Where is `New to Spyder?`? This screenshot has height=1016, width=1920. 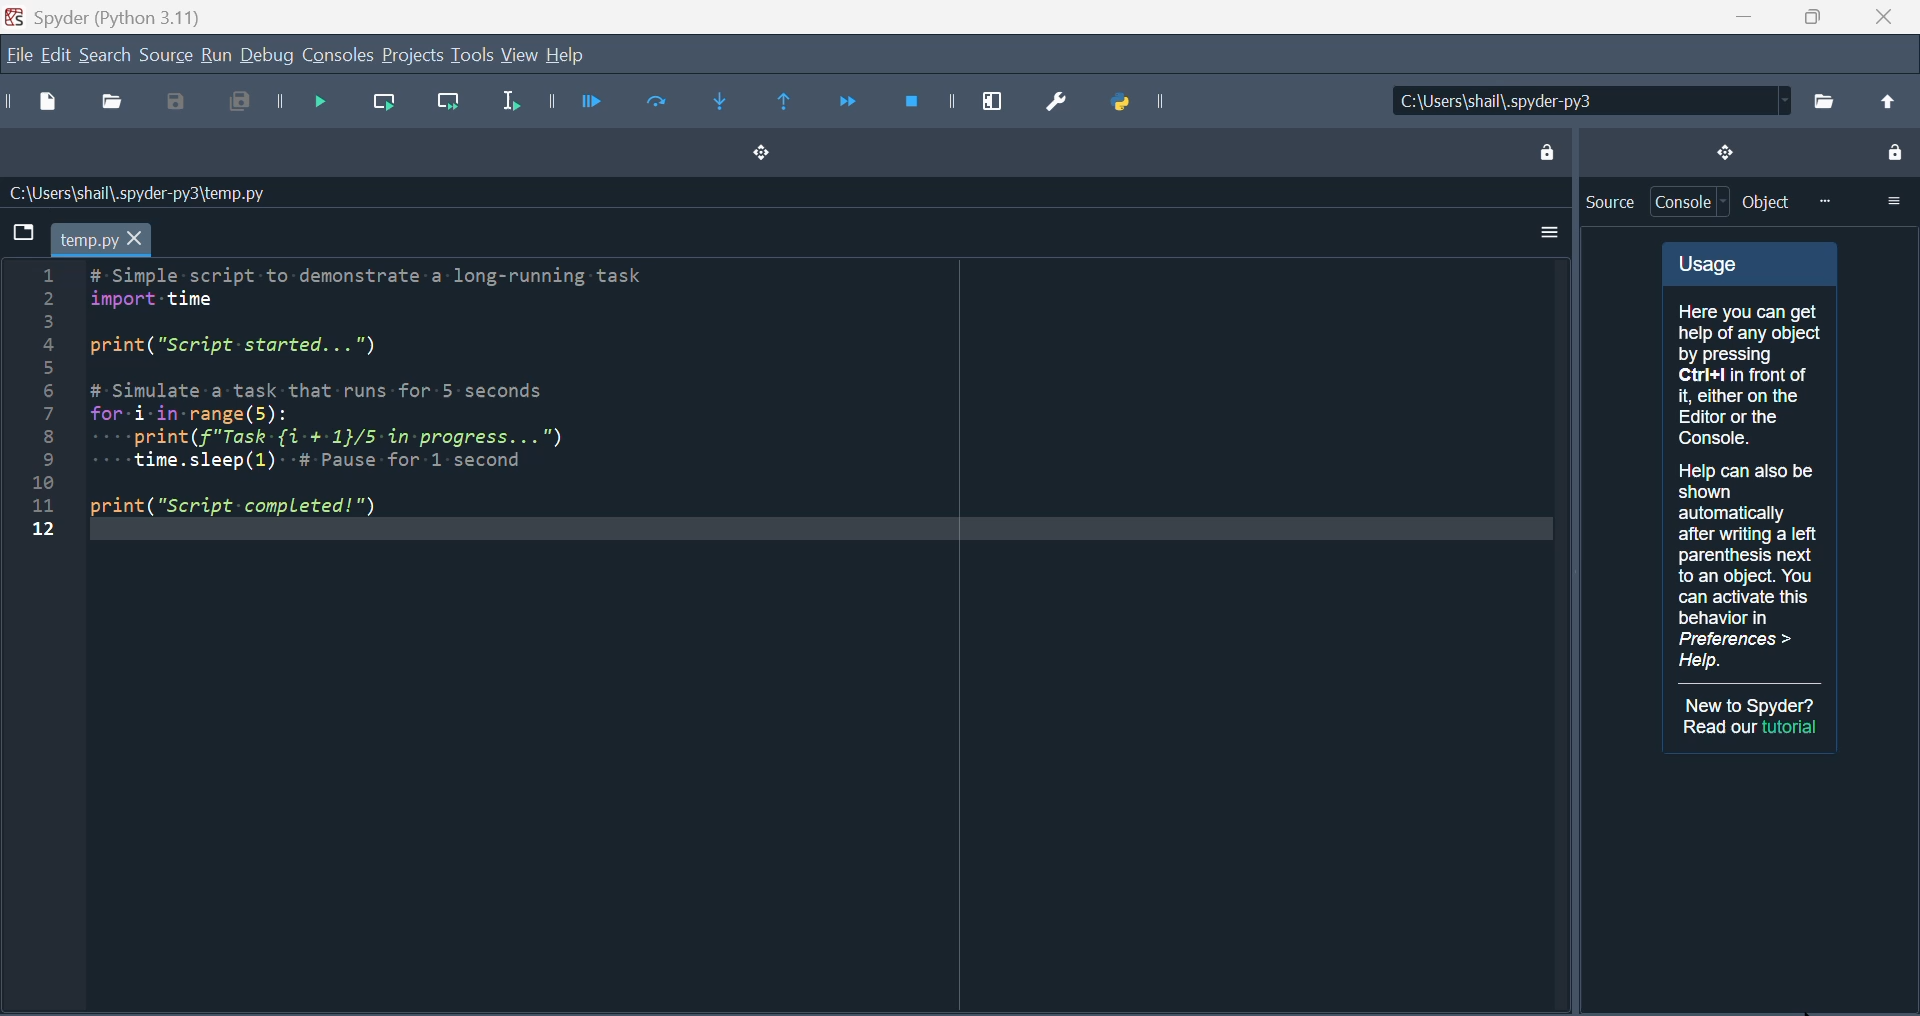
New to Spyder? is located at coordinates (1752, 705).